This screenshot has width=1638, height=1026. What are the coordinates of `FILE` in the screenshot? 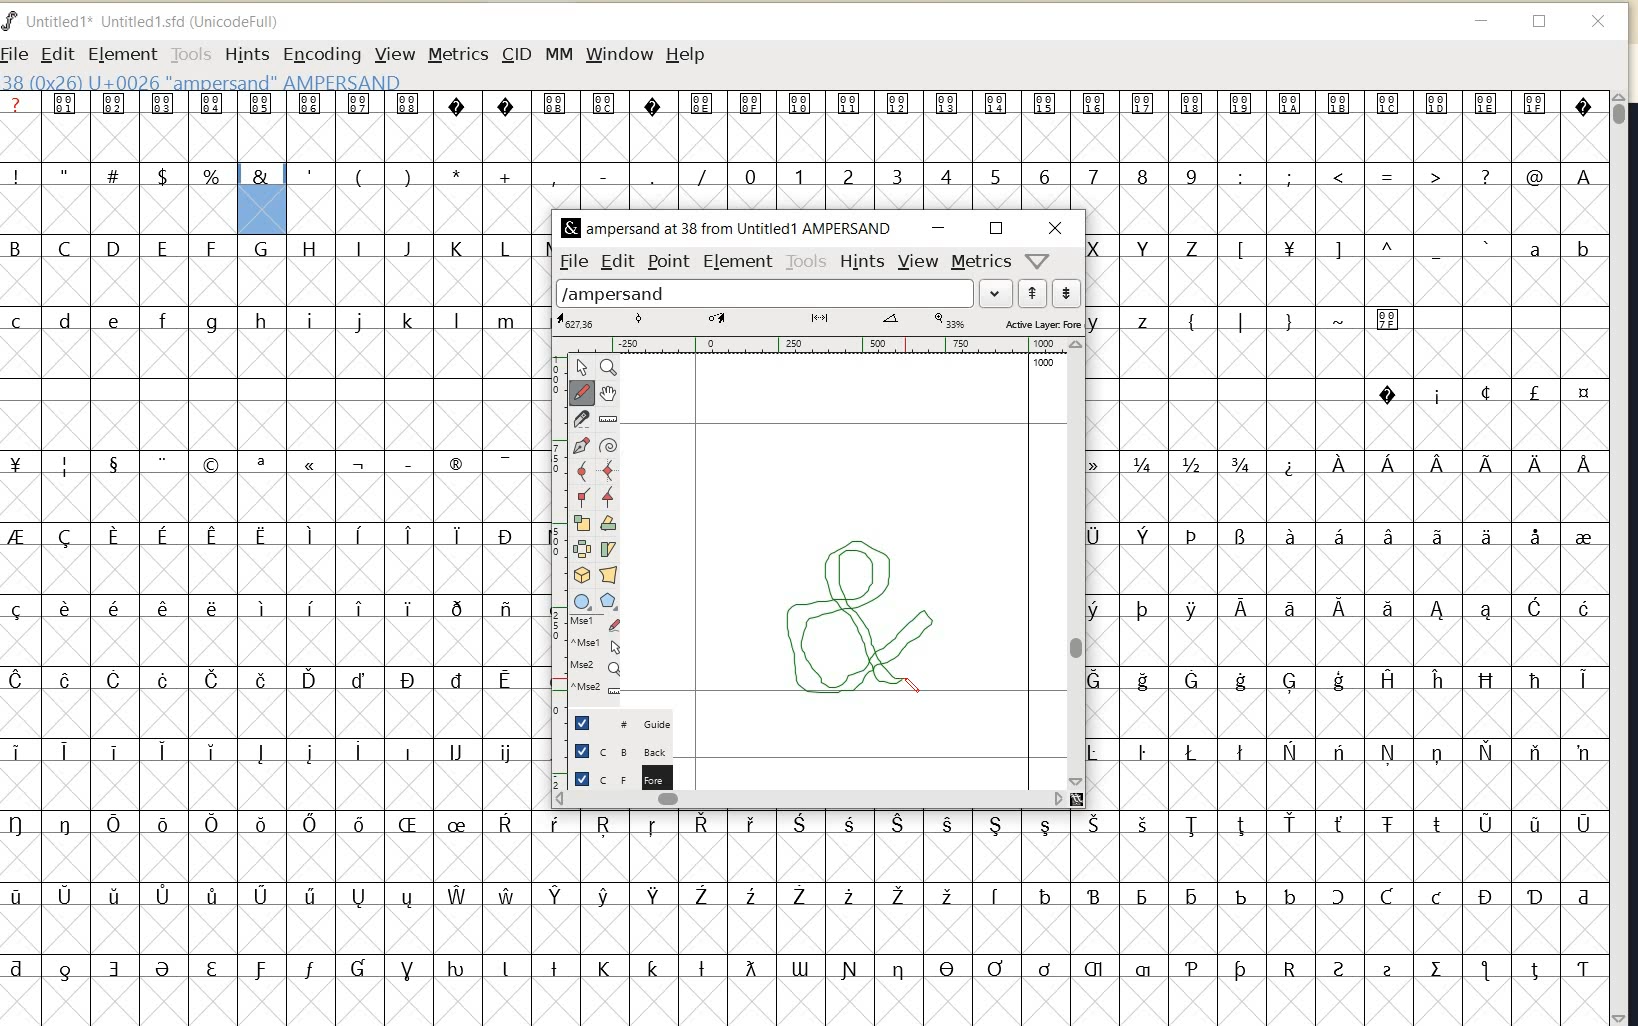 It's located at (574, 260).